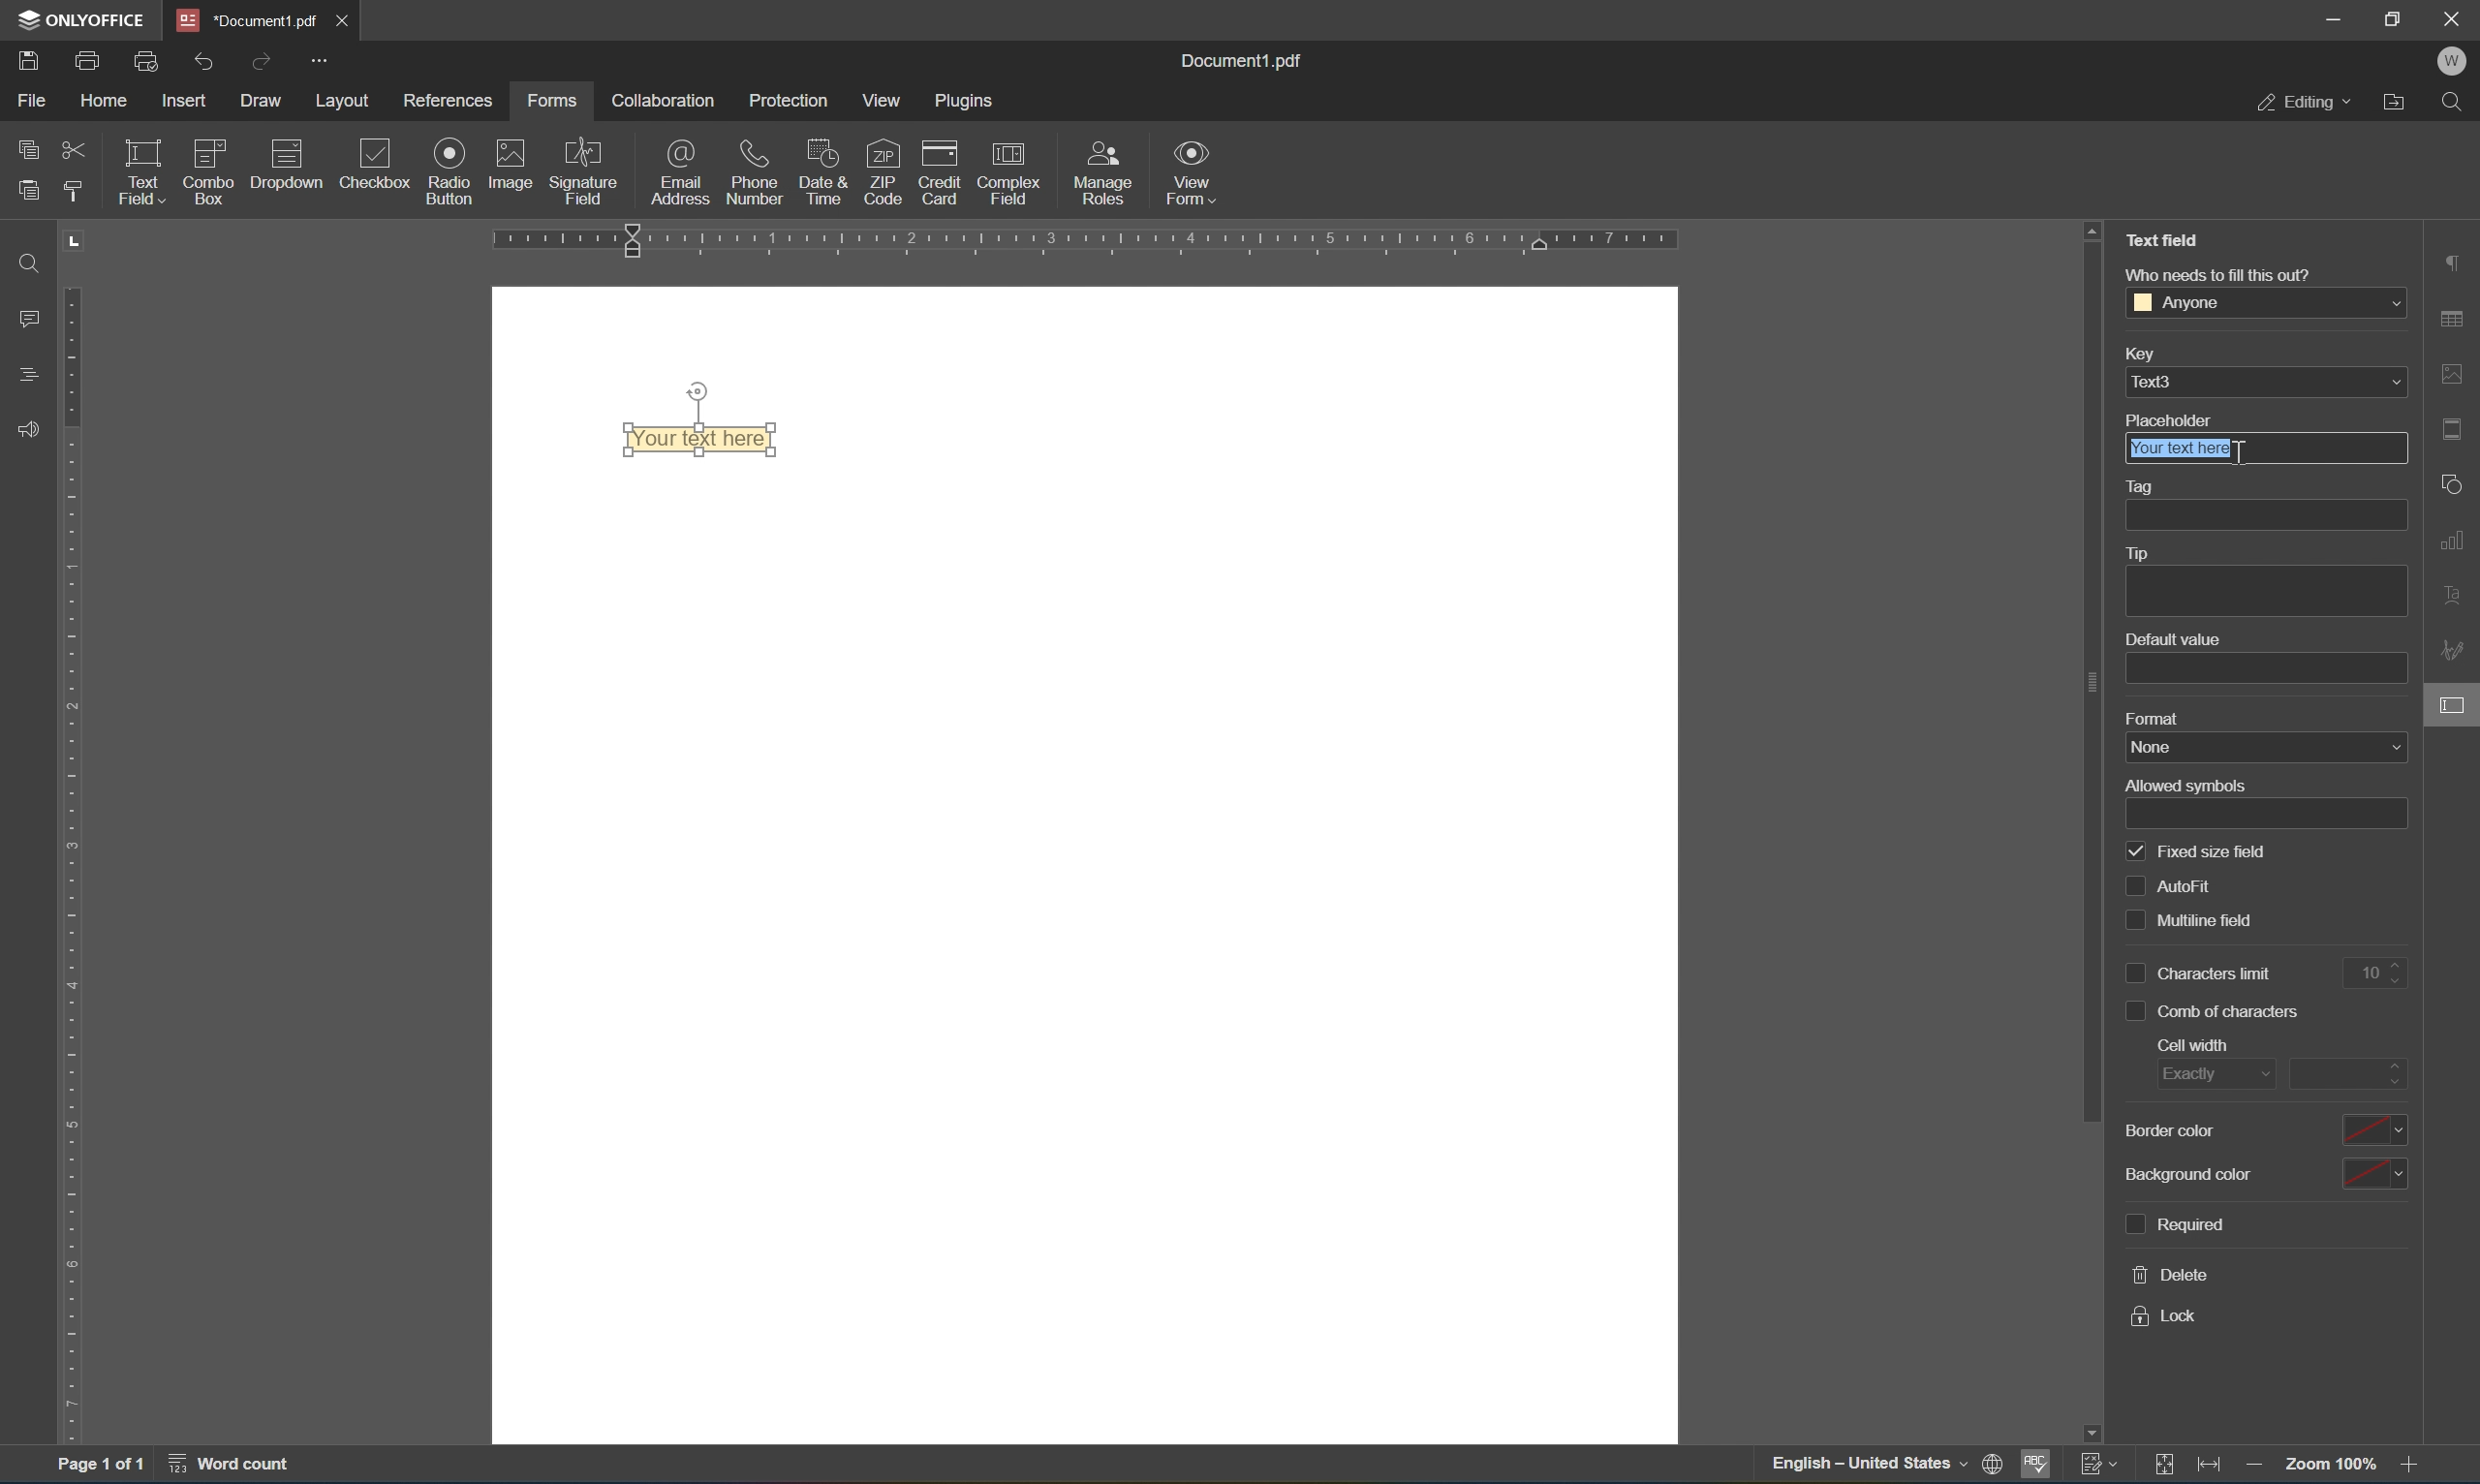  What do you see at coordinates (2201, 1072) in the screenshot?
I see `exactly` at bounding box center [2201, 1072].